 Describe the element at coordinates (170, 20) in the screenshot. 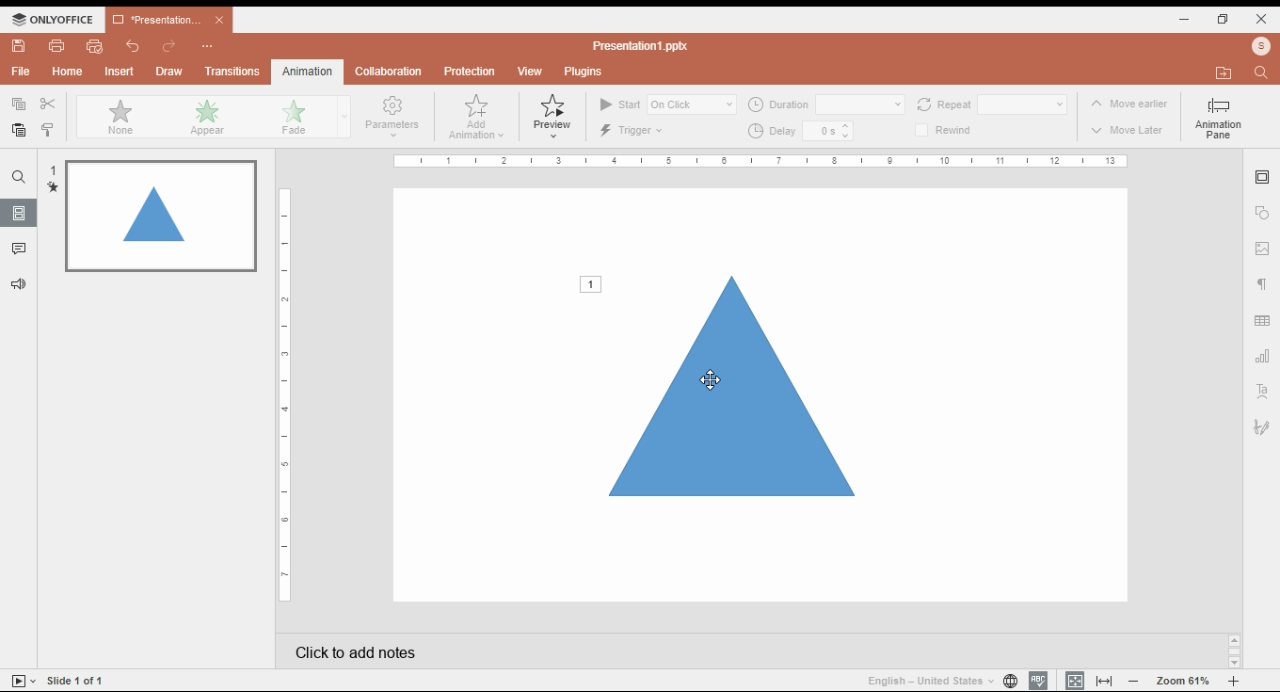

I see `presentation 1` at that location.